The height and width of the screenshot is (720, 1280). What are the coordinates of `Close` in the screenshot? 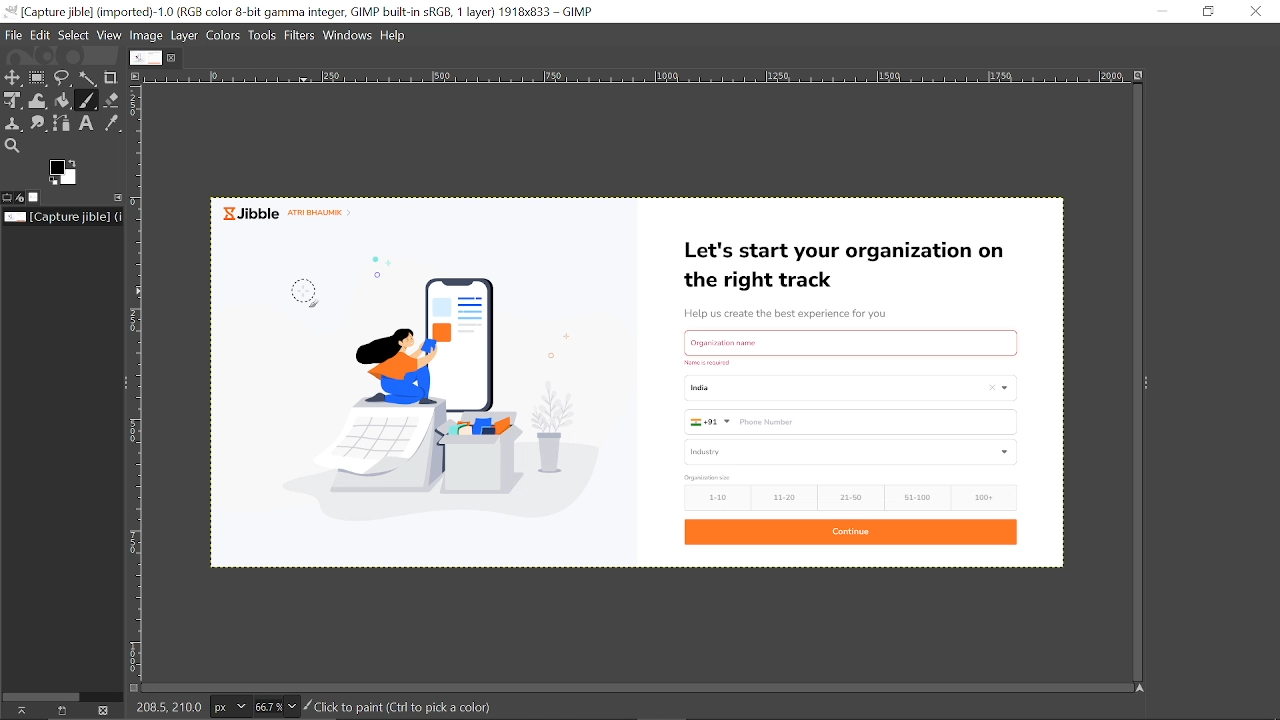 It's located at (1254, 12).